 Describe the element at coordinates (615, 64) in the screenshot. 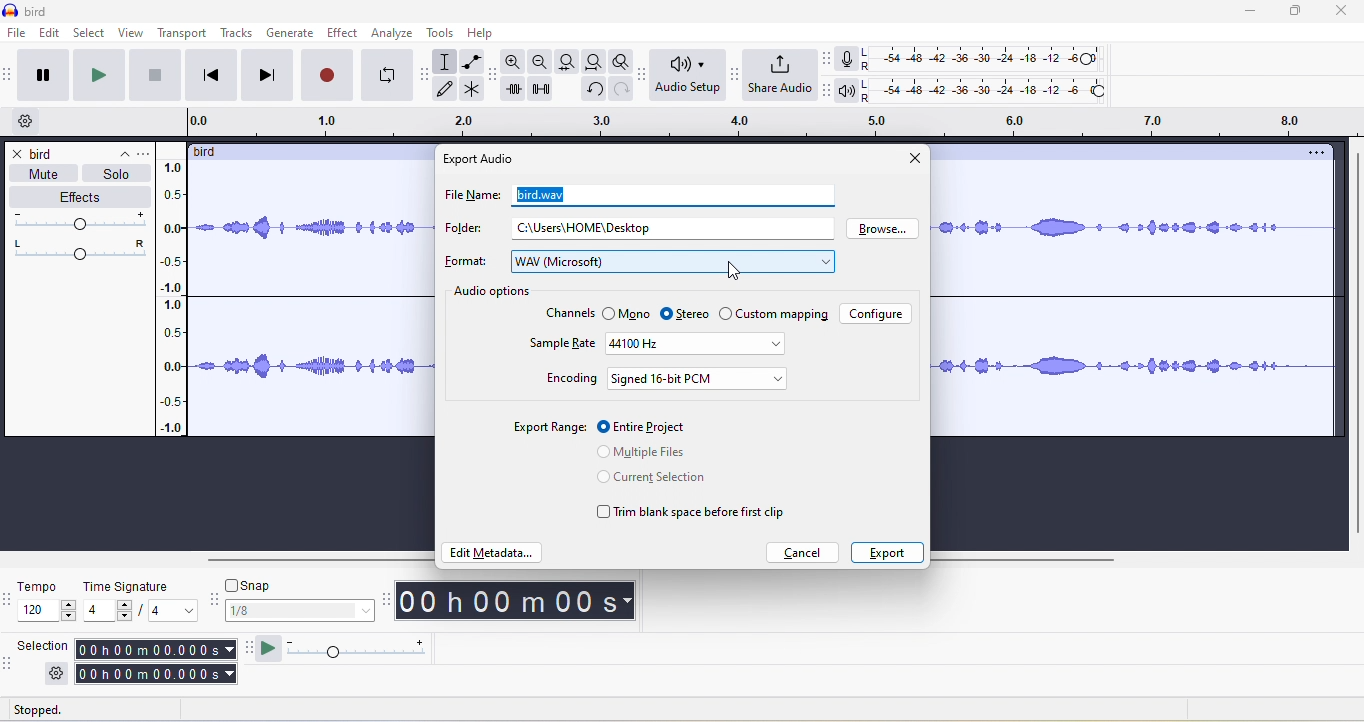

I see `zoom toggle` at that location.